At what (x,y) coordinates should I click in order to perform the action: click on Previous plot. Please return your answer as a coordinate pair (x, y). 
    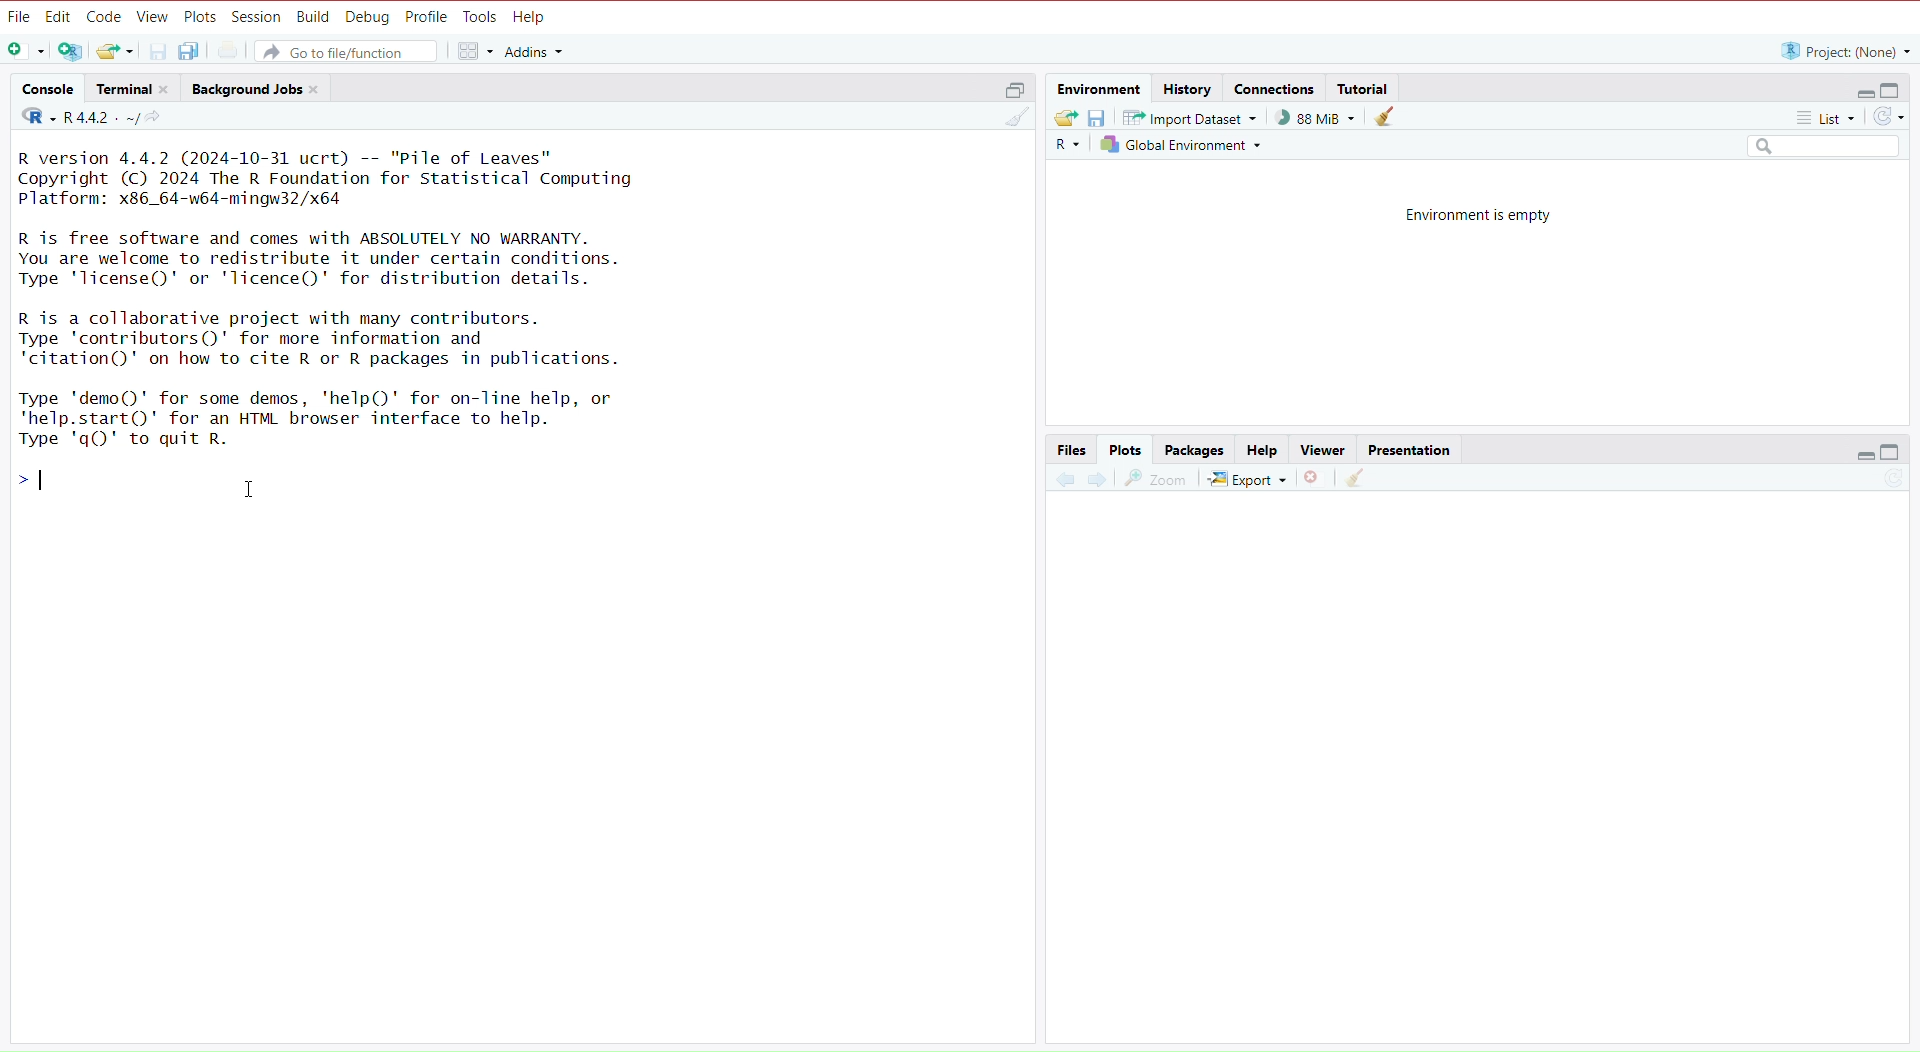
    Looking at the image, I should click on (1065, 476).